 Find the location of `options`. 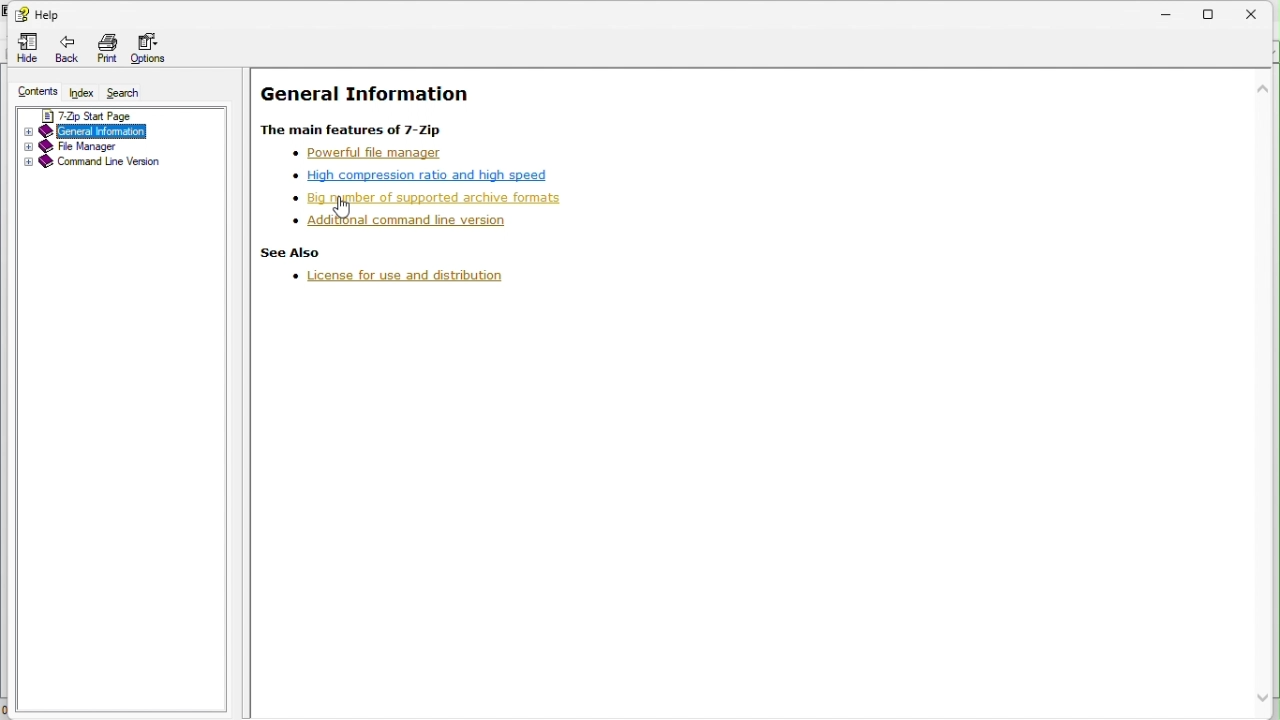

options is located at coordinates (155, 49).